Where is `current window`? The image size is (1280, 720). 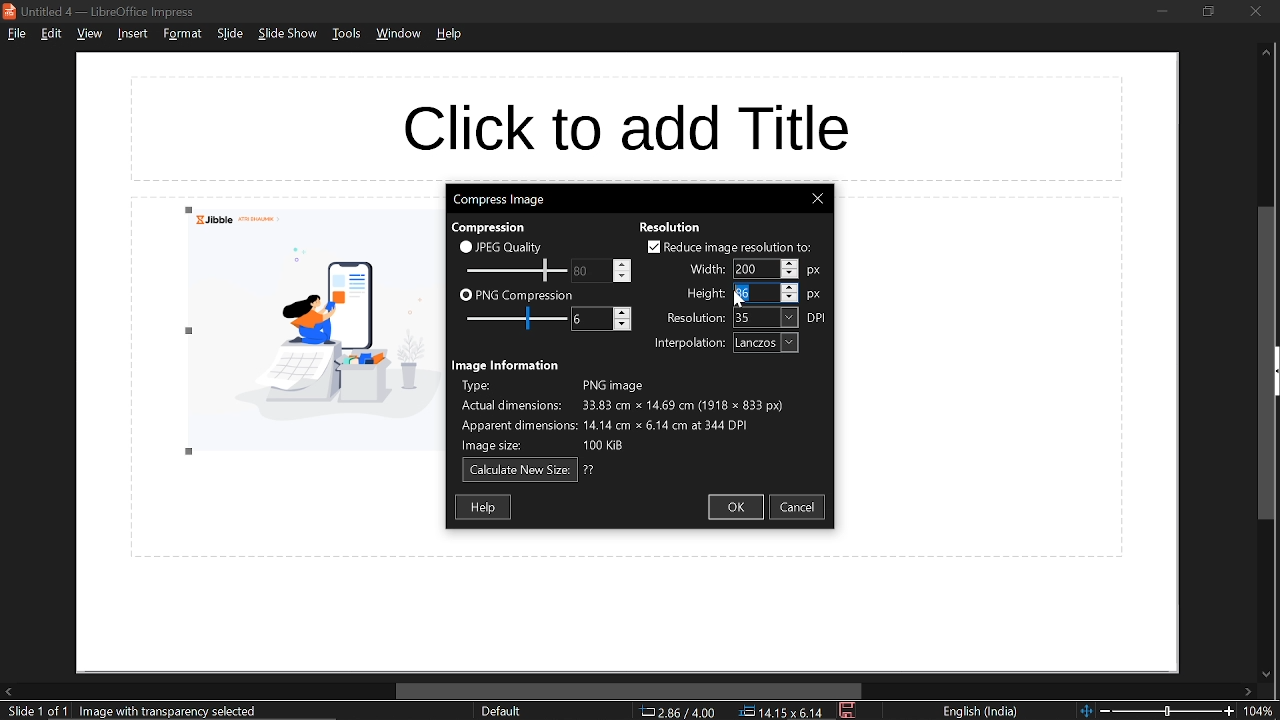 current window is located at coordinates (498, 198).